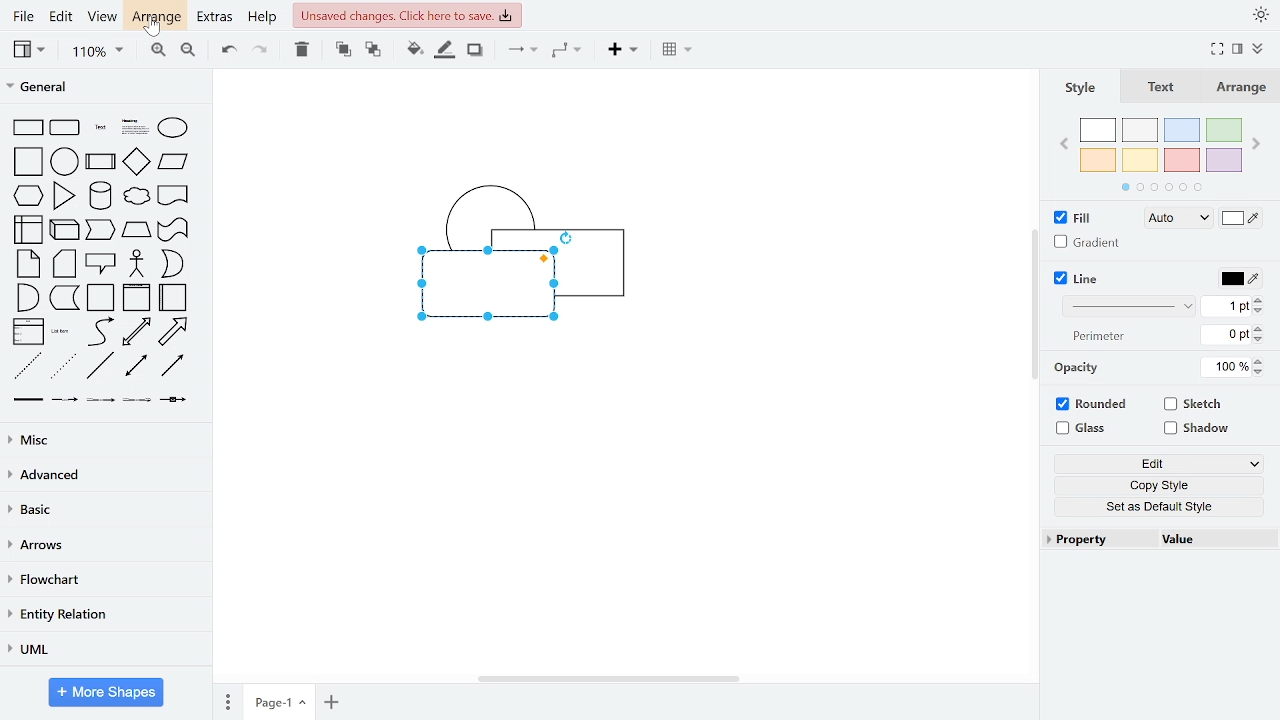  I want to click on help, so click(264, 17).